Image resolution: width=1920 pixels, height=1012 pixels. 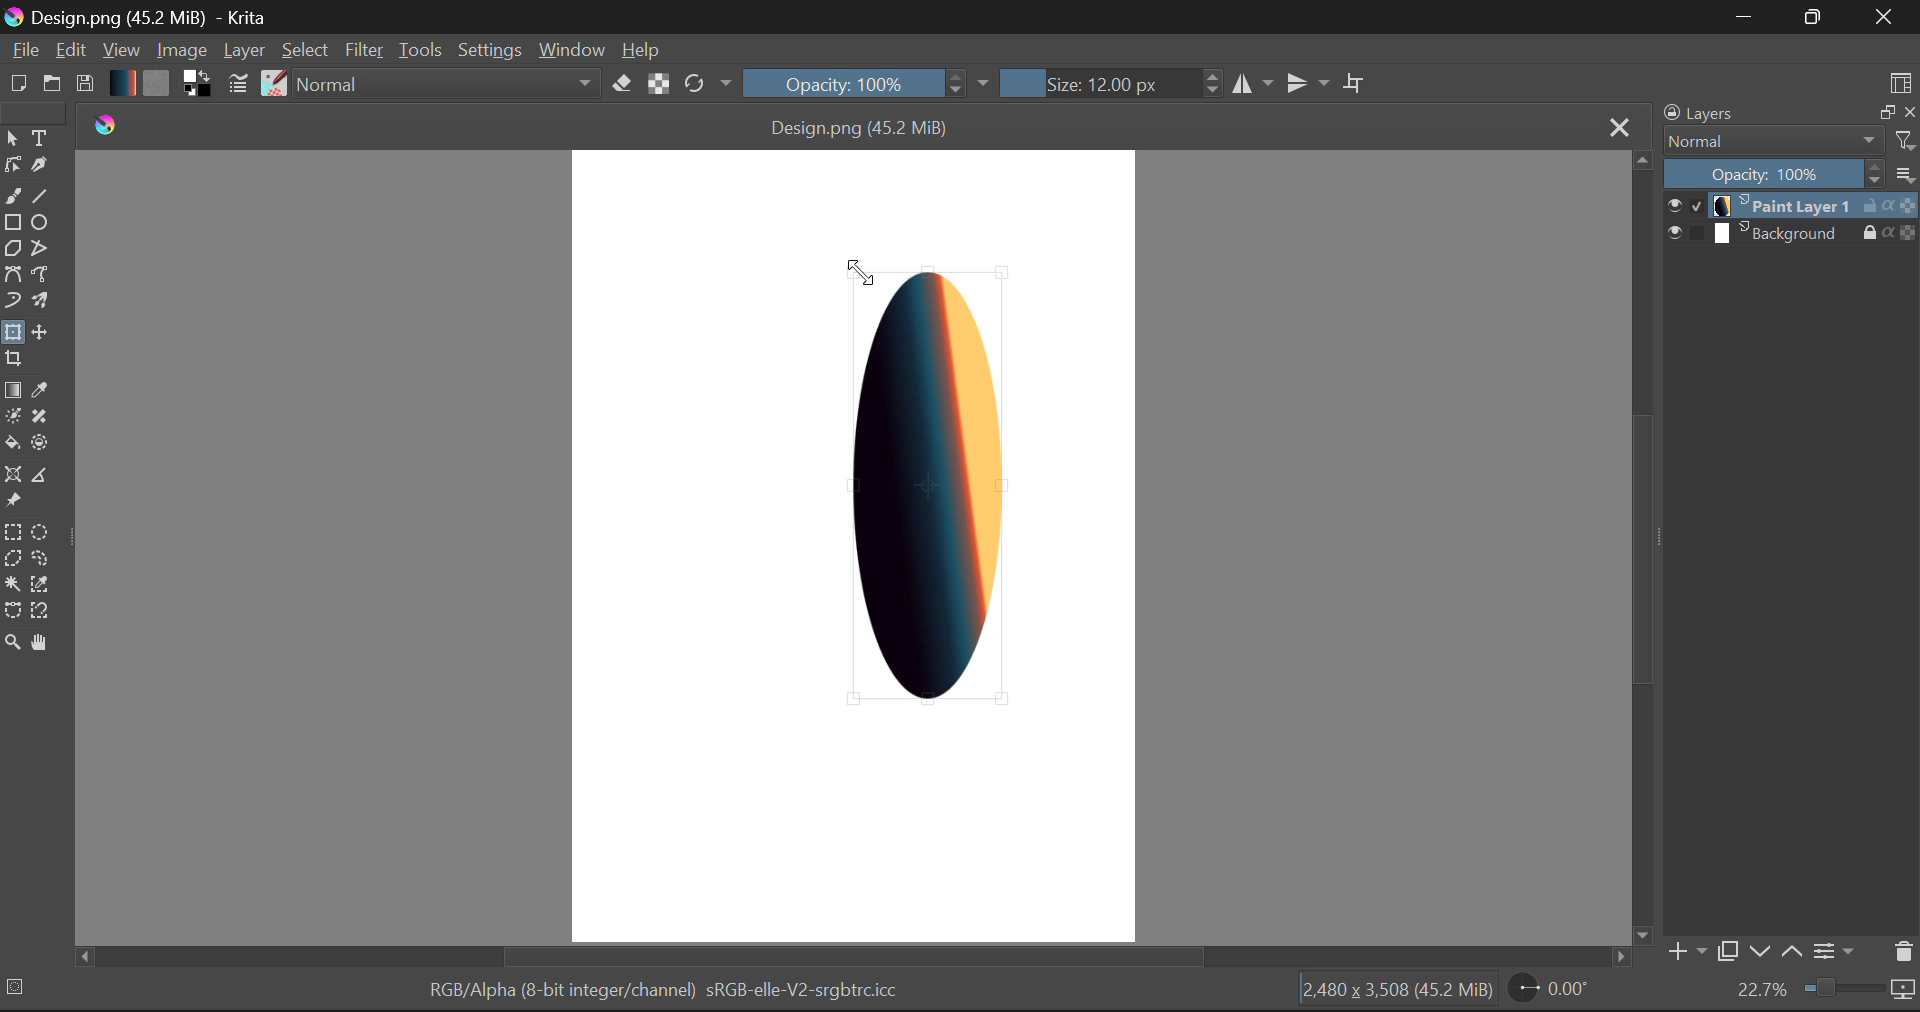 I want to click on Open, so click(x=52, y=84).